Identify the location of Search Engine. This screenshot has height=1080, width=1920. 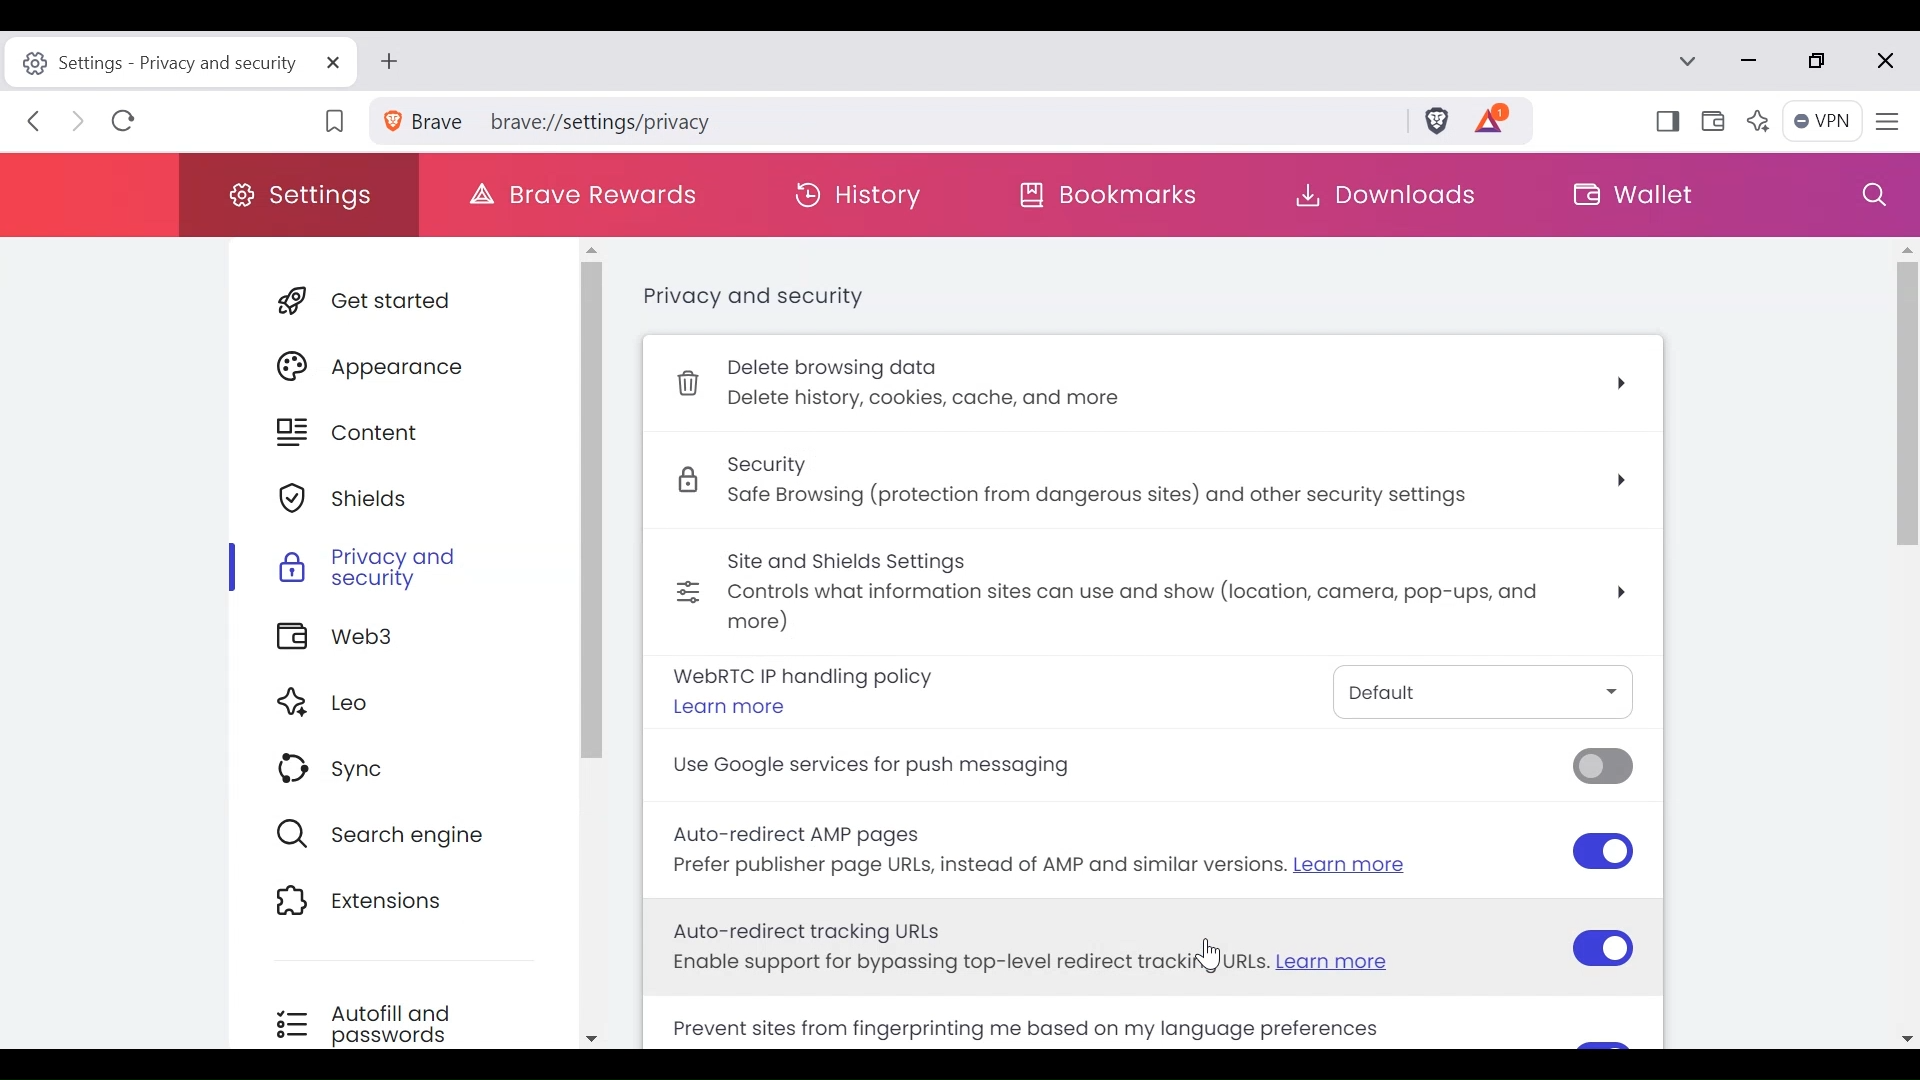
(393, 834).